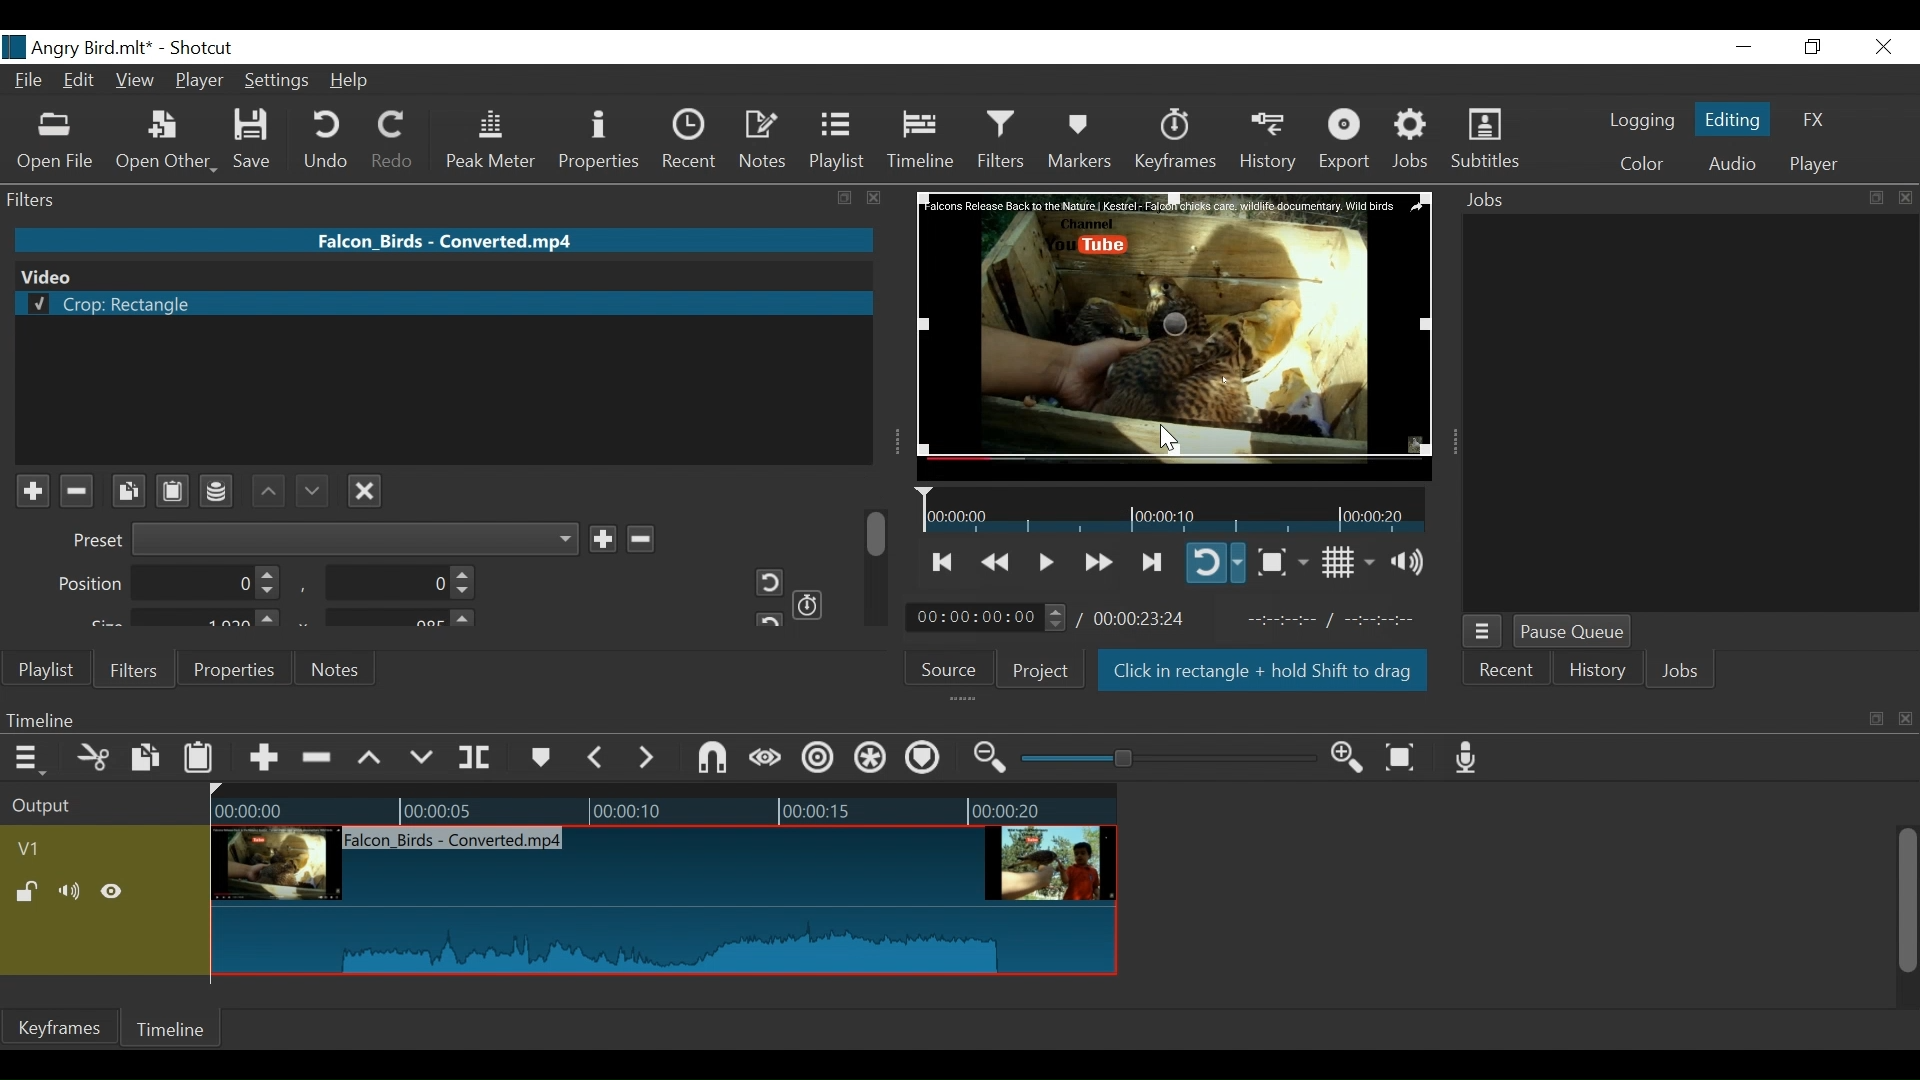  Describe the element at coordinates (1345, 141) in the screenshot. I see `Export` at that location.